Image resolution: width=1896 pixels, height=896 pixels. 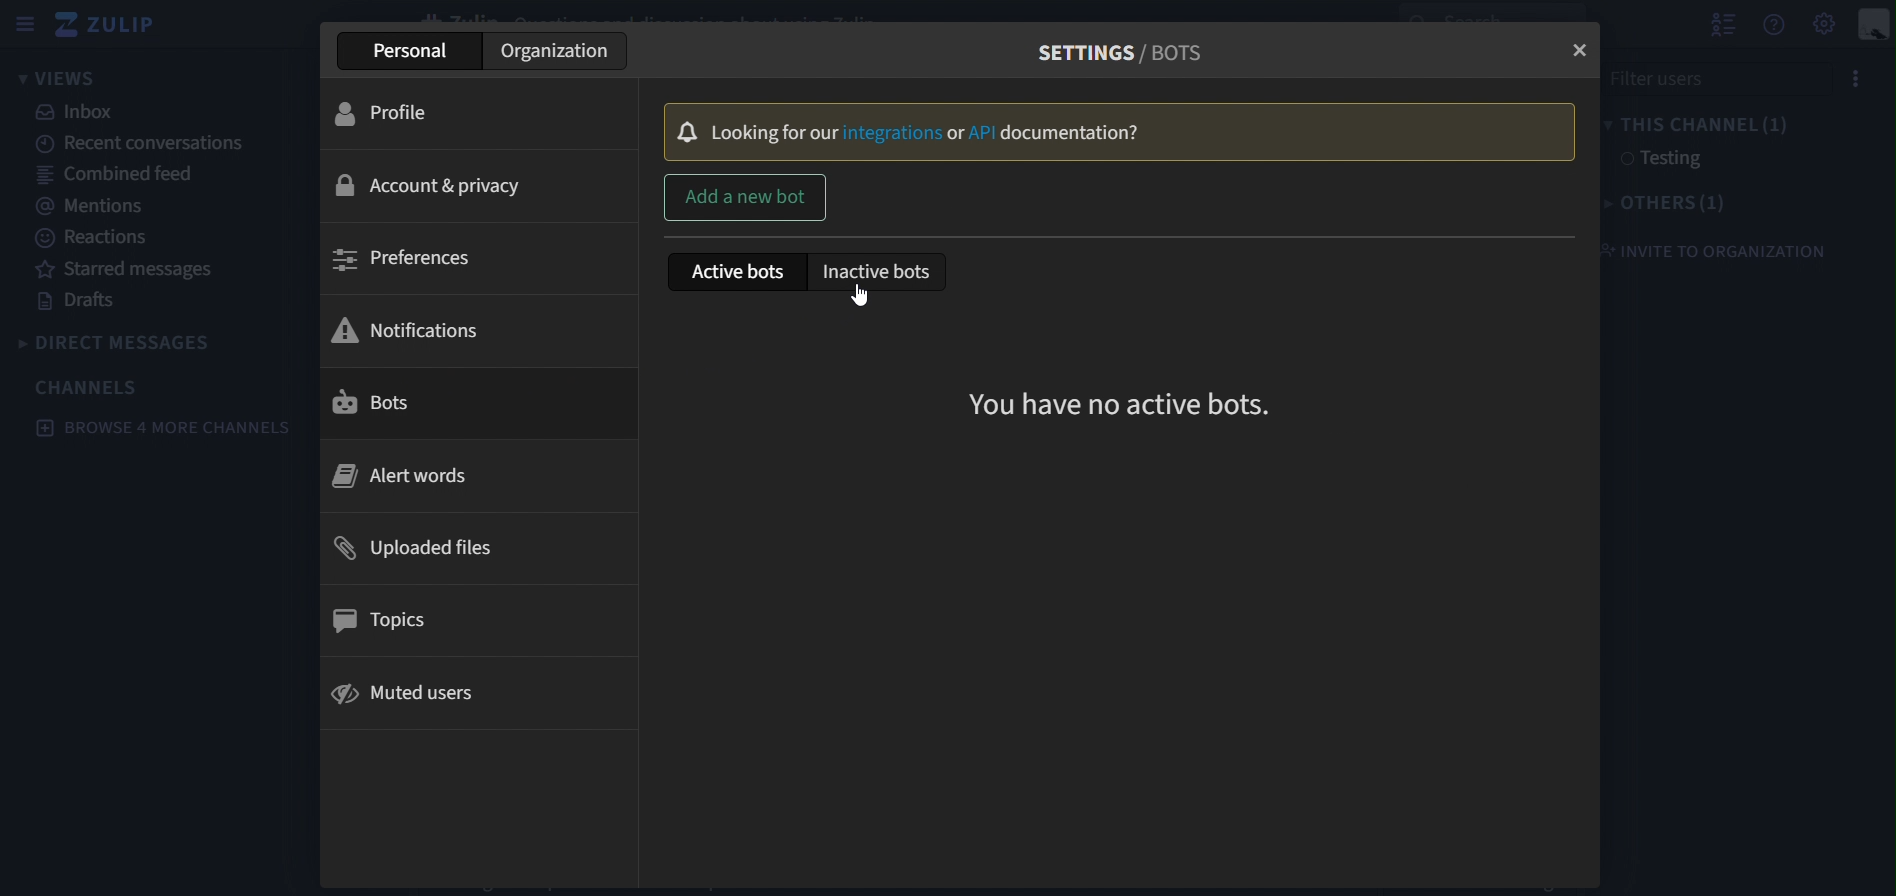 What do you see at coordinates (155, 142) in the screenshot?
I see `recent conversations` at bounding box center [155, 142].